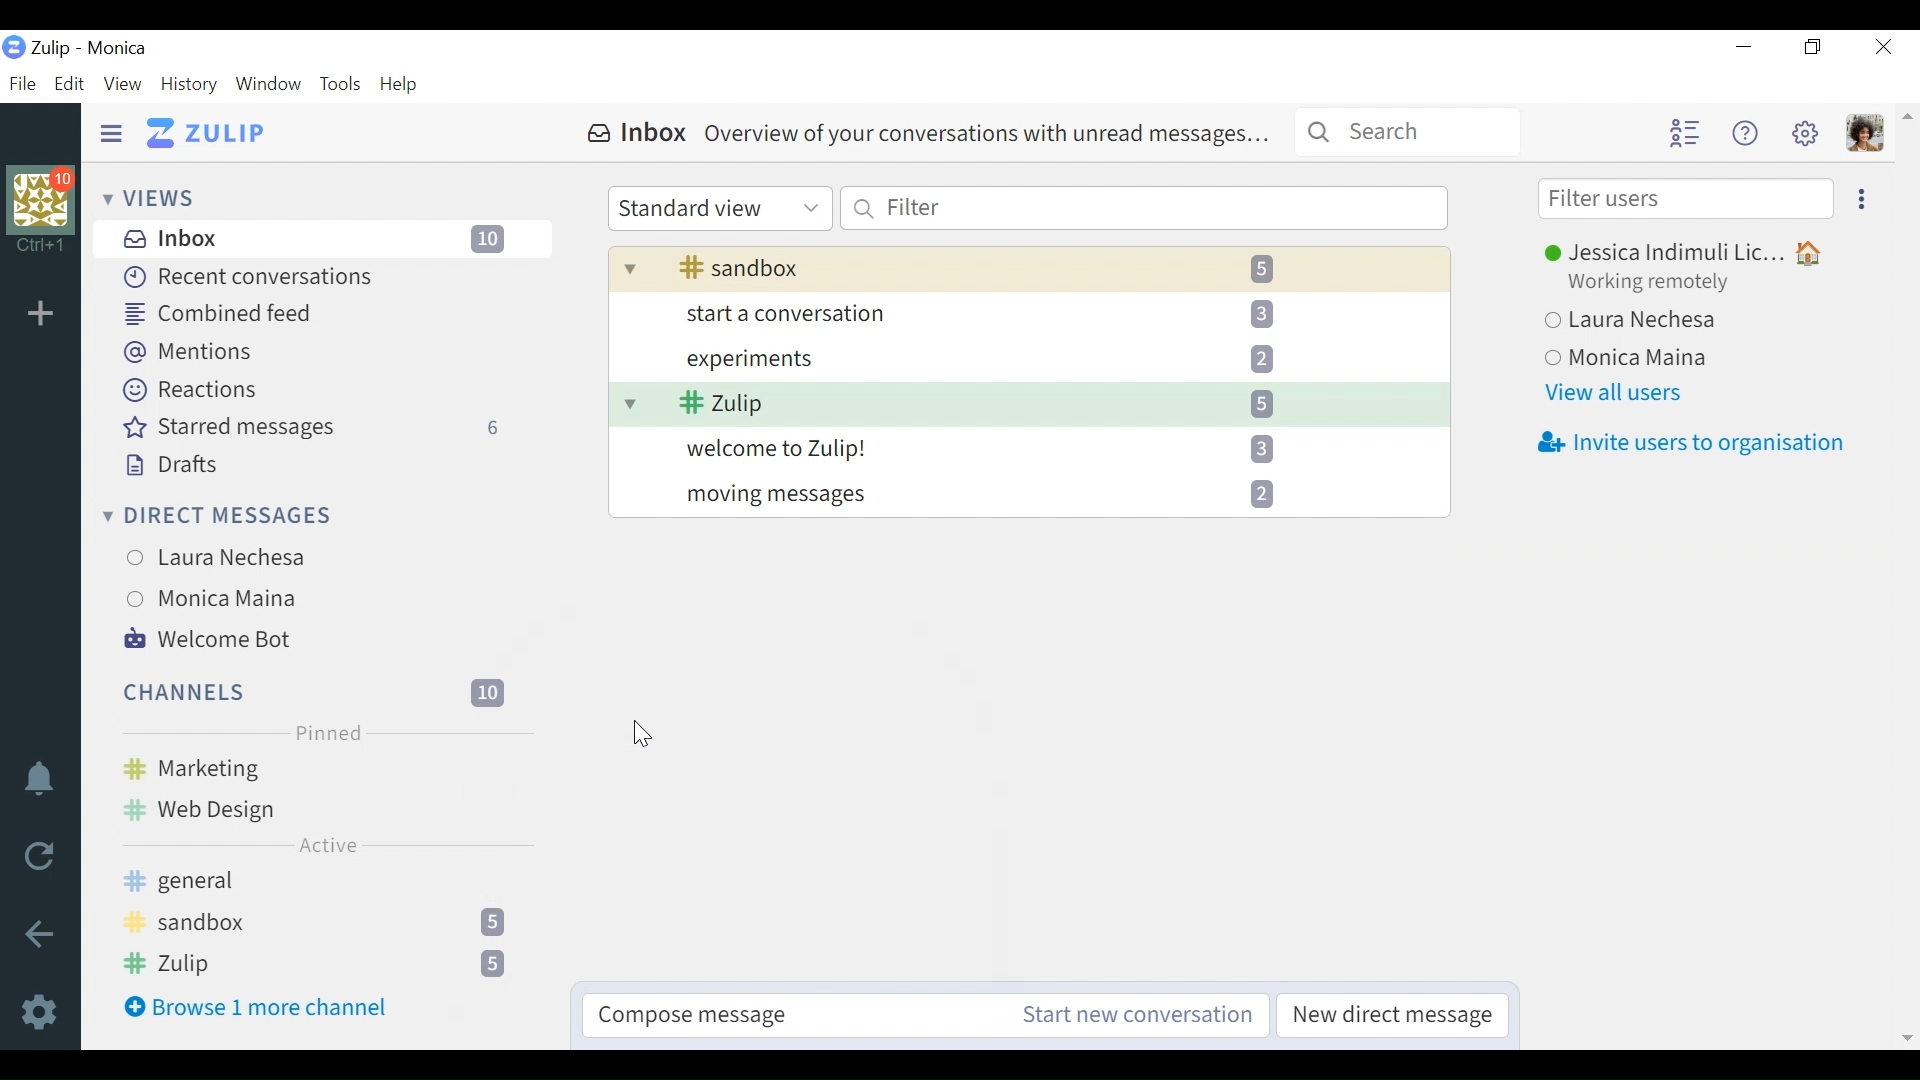  What do you see at coordinates (244, 277) in the screenshot?
I see `Recent Conversations` at bounding box center [244, 277].